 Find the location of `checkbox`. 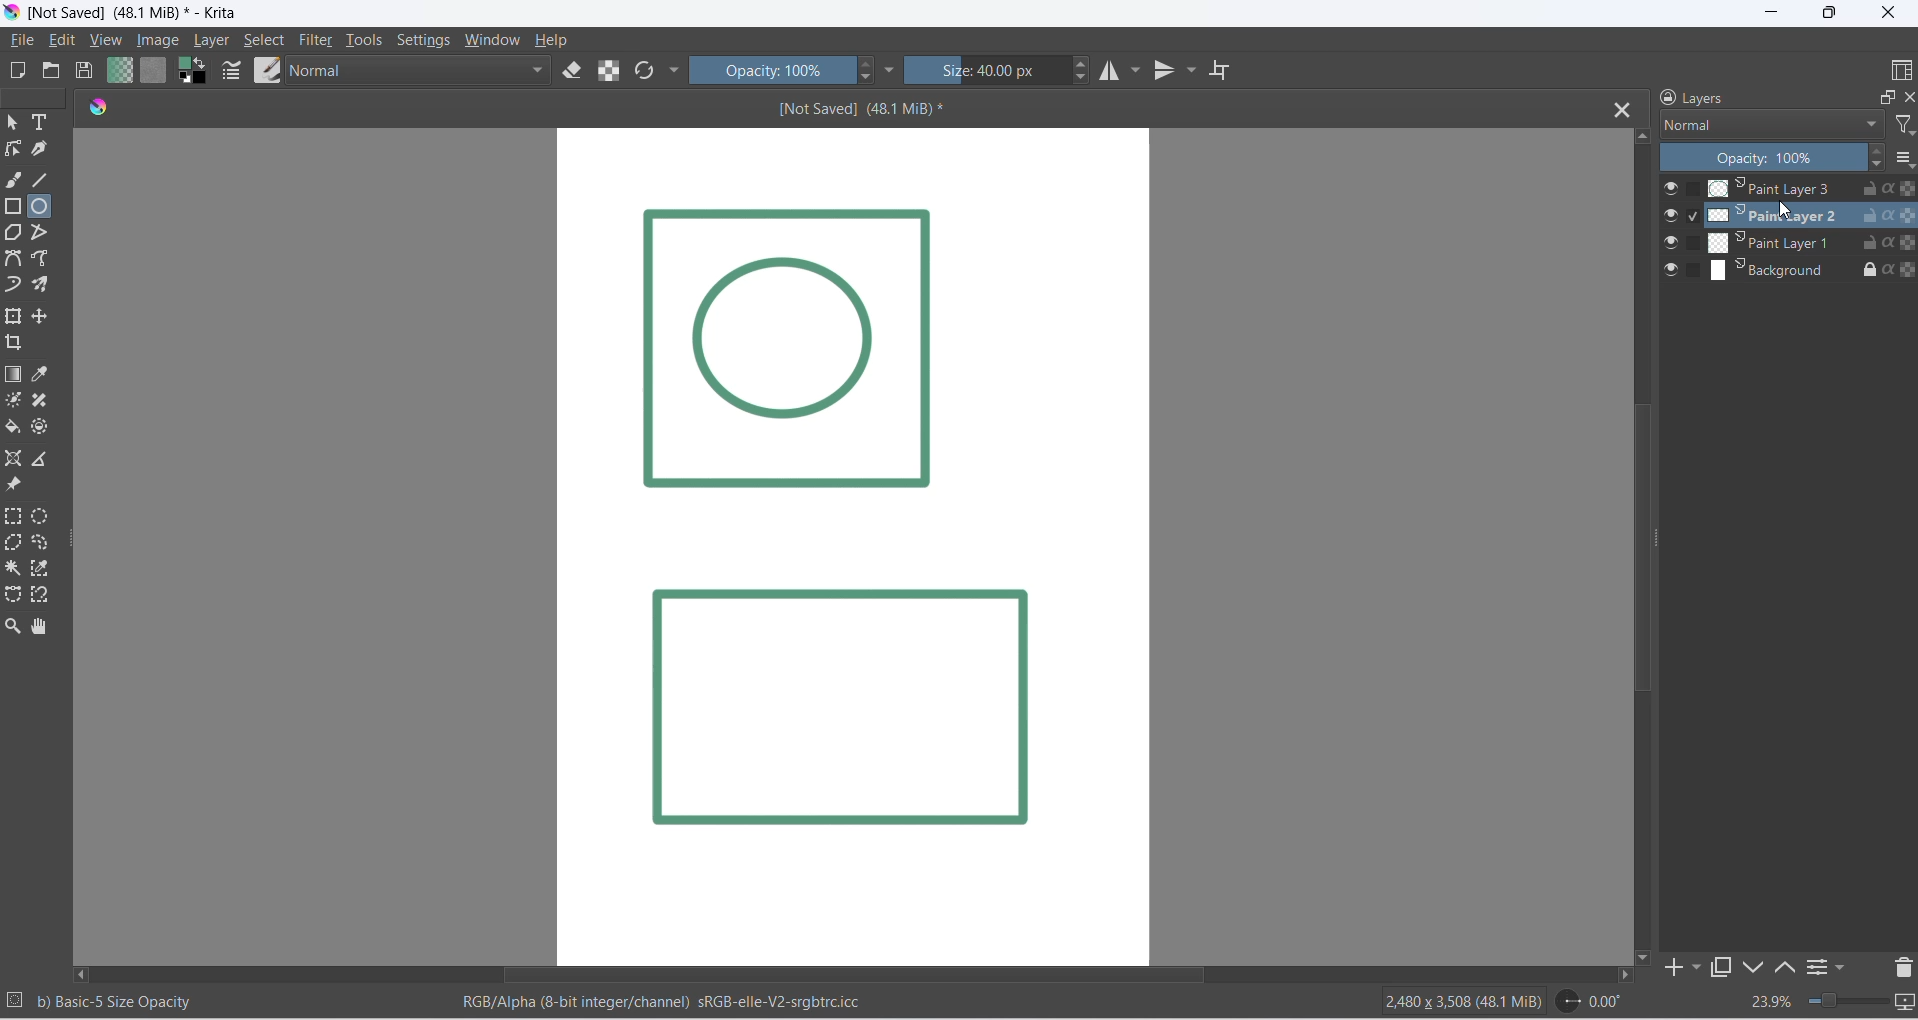

checkbox is located at coordinates (1691, 269).